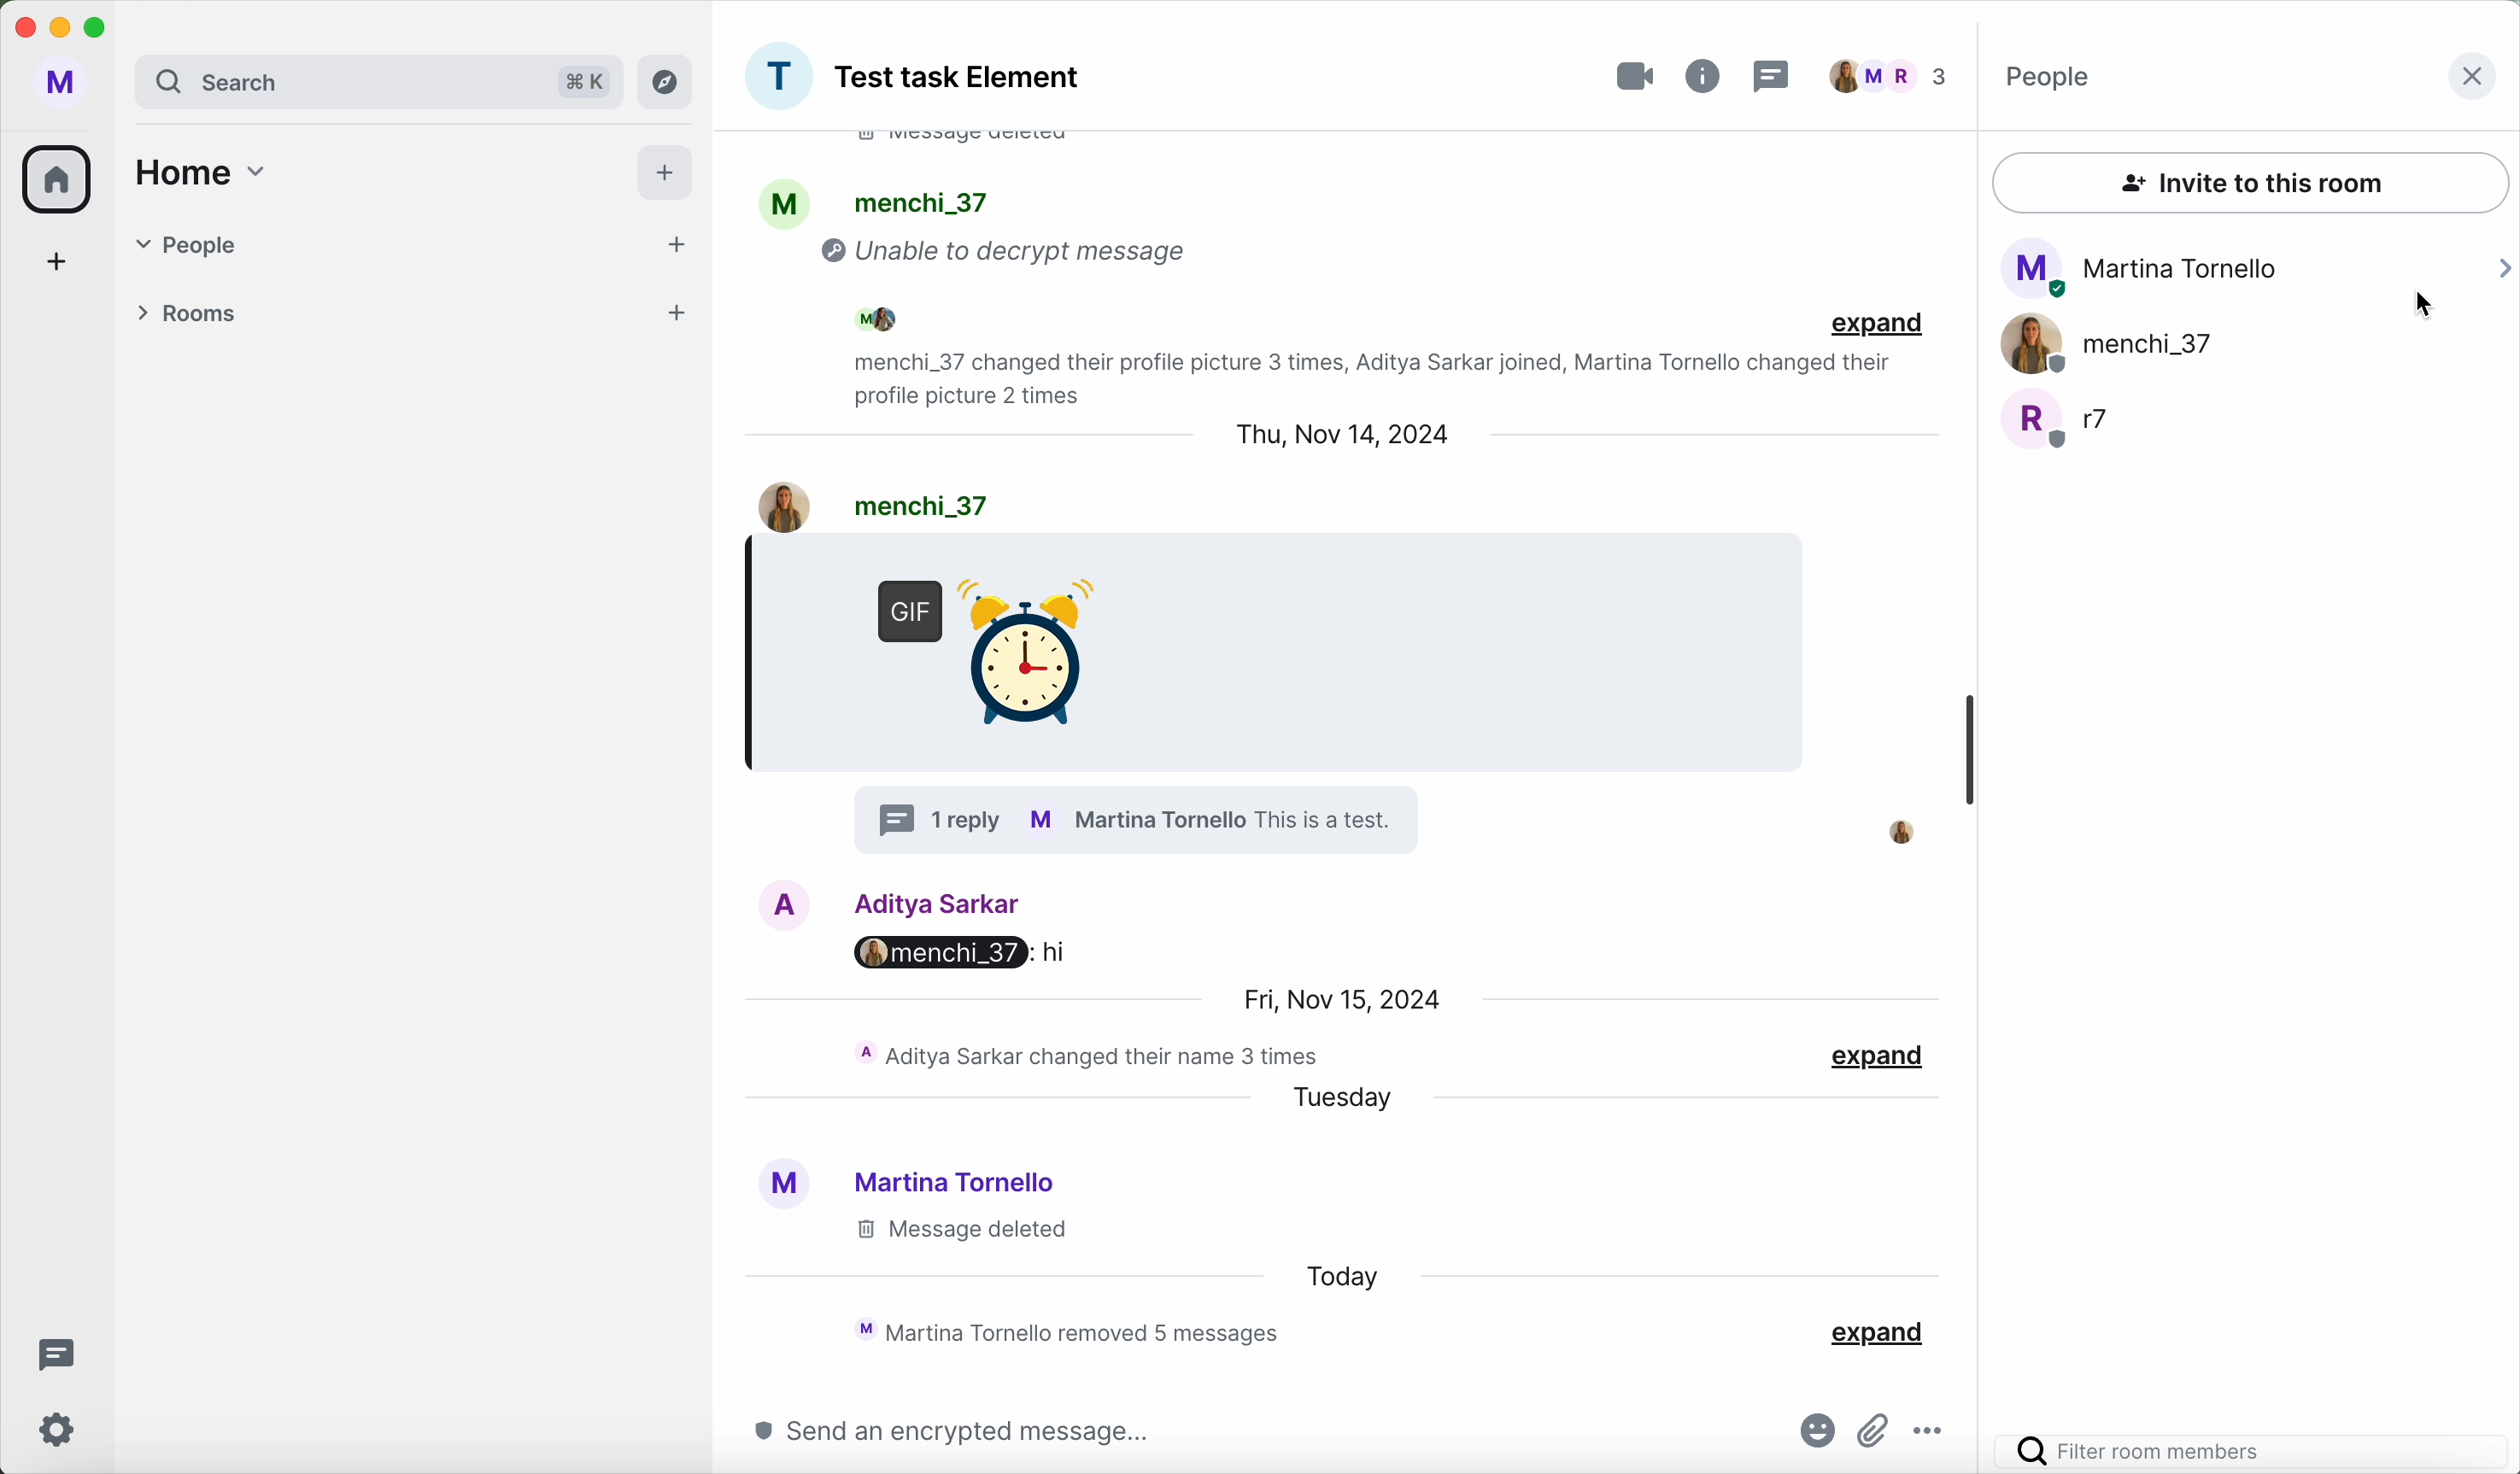  I want to click on threads, so click(1779, 76).